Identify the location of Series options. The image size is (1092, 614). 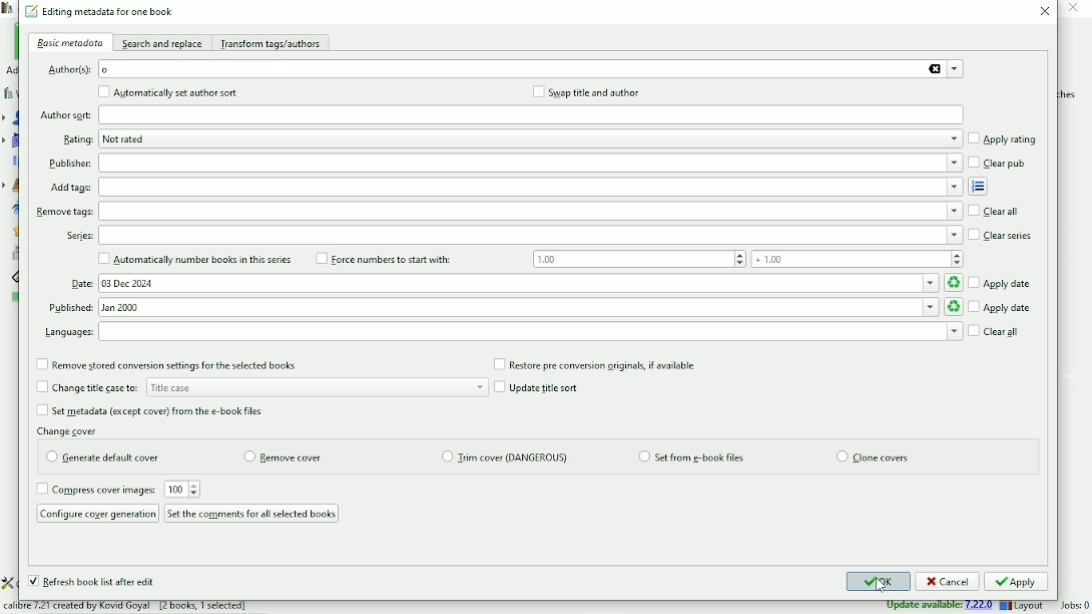
(532, 236).